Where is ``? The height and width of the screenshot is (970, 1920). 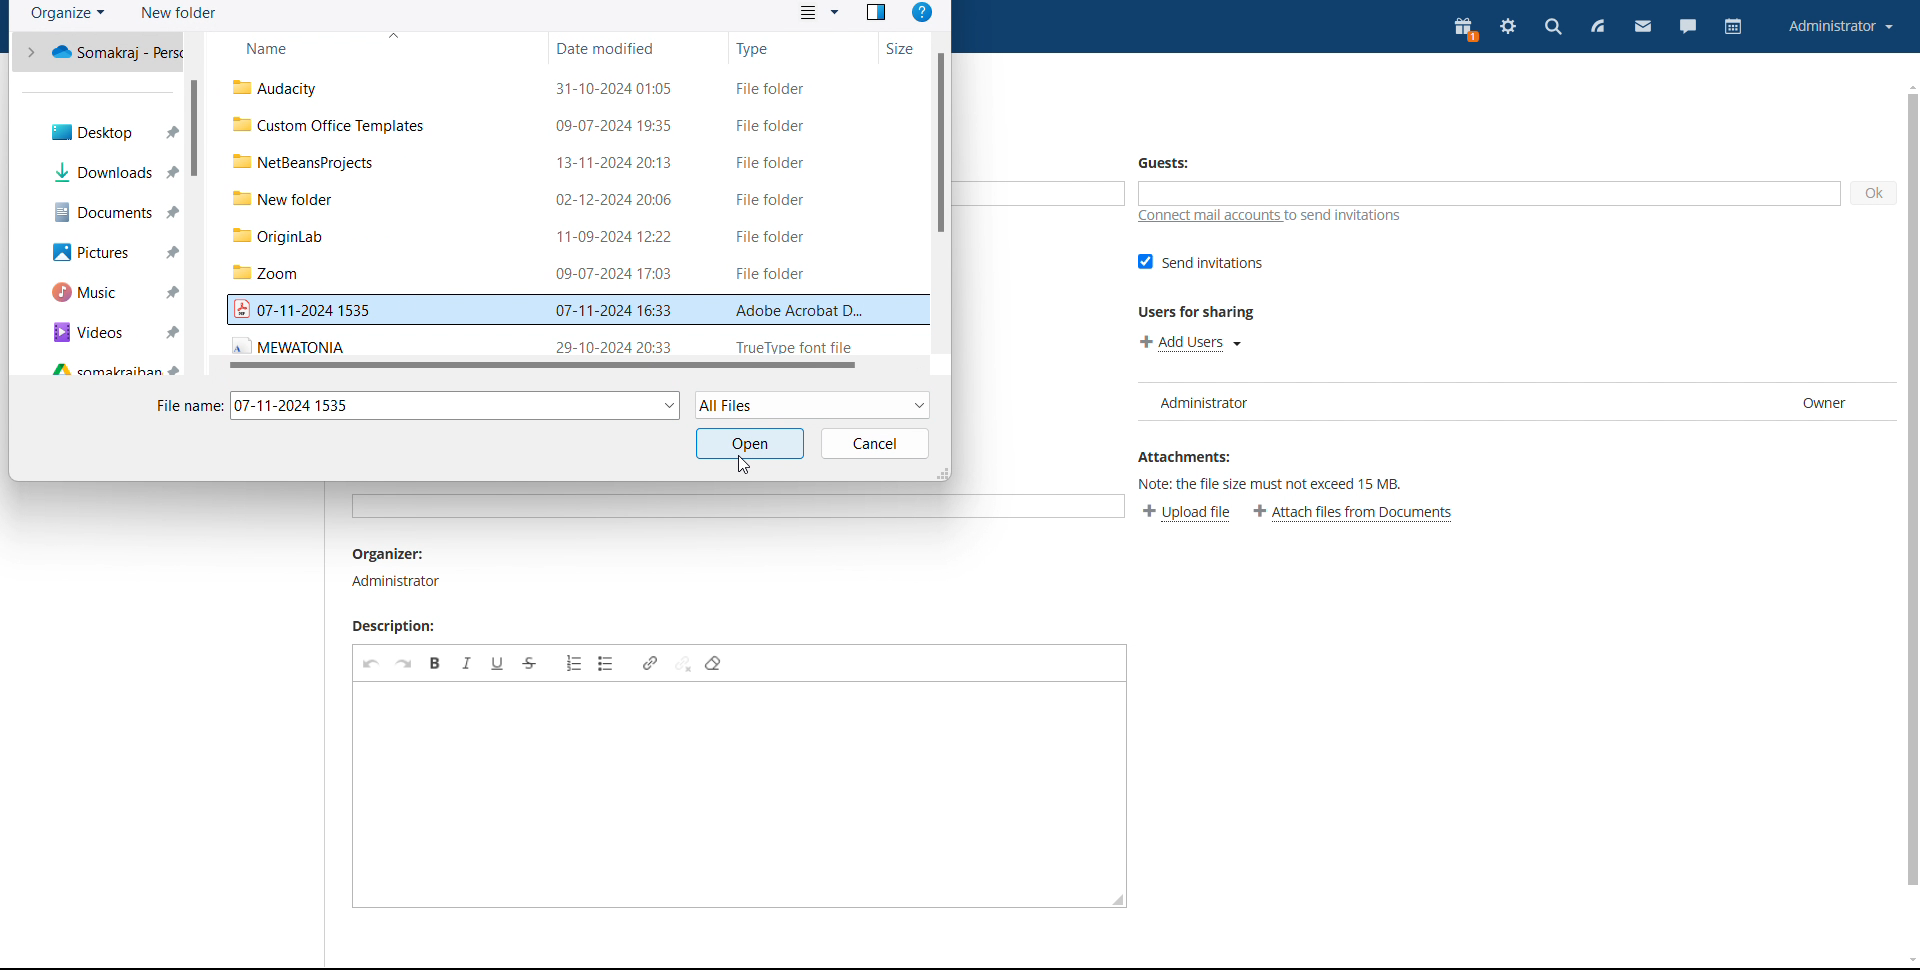  is located at coordinates (114, 296).